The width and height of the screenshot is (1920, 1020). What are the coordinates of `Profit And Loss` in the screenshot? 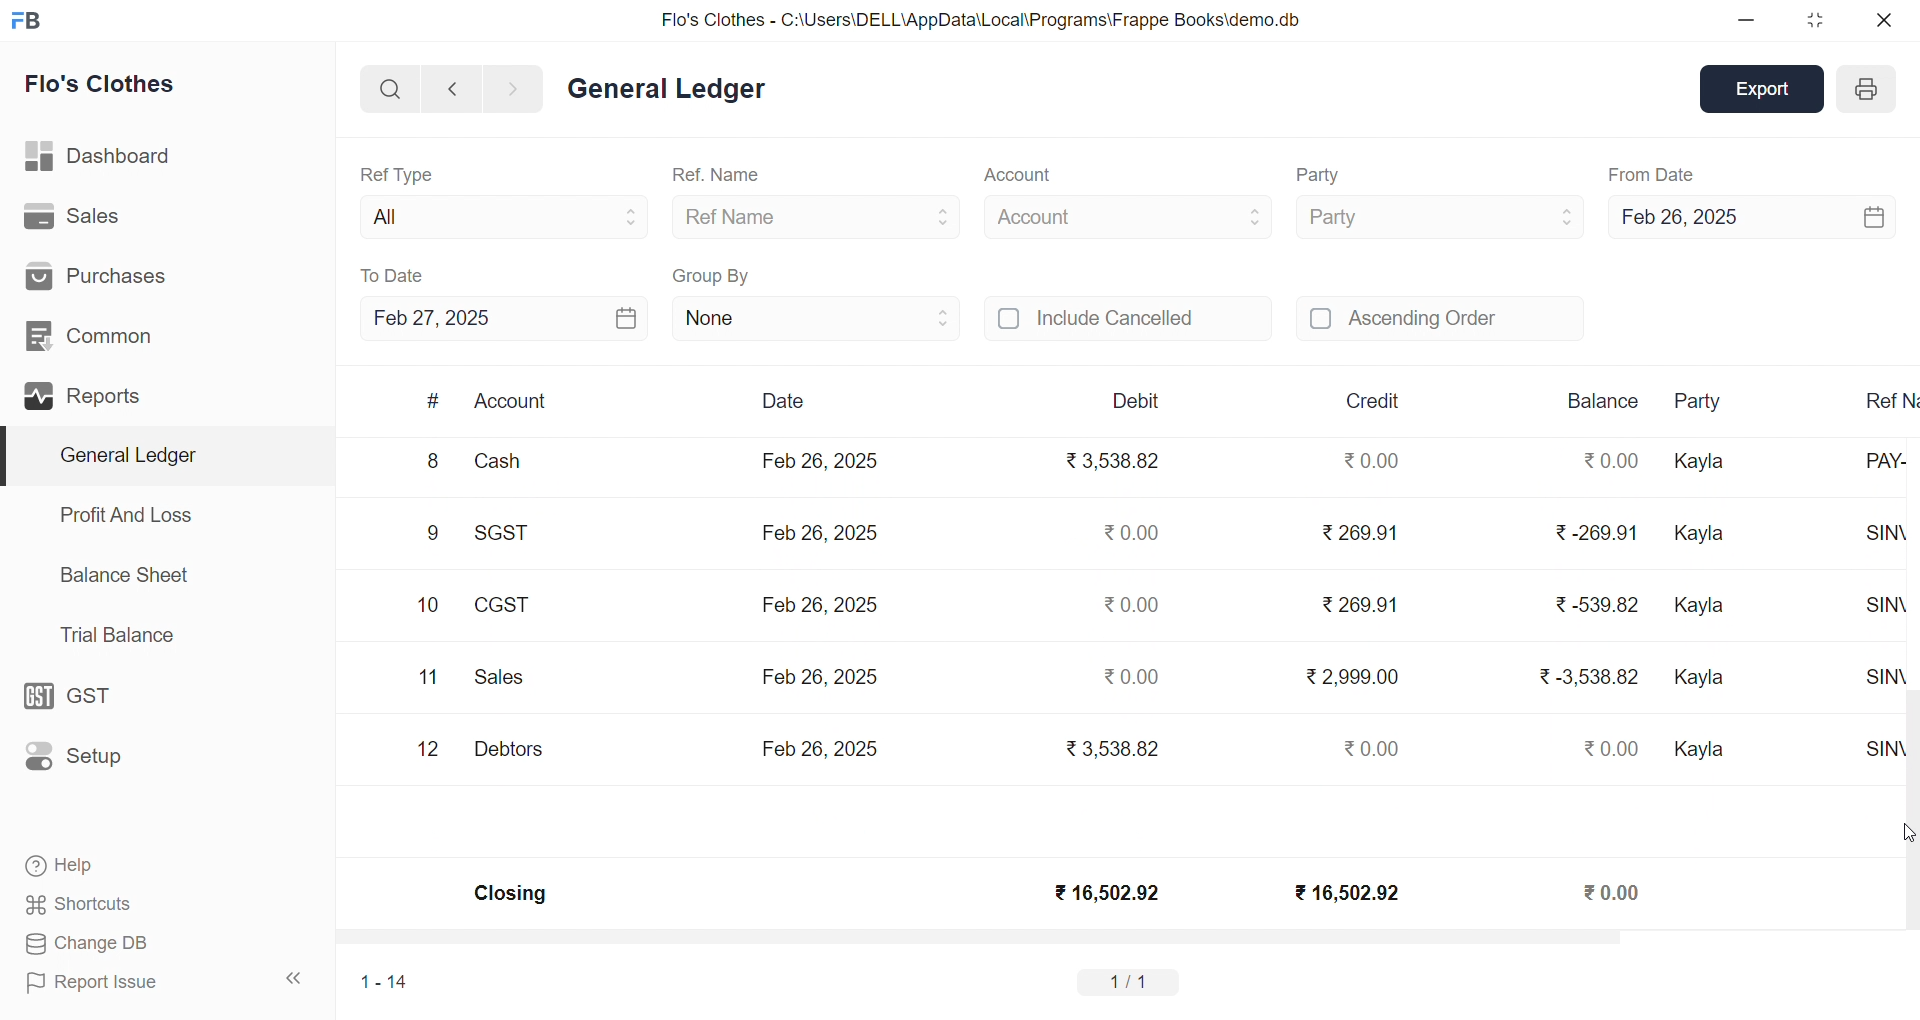 It's located at (125, 515).